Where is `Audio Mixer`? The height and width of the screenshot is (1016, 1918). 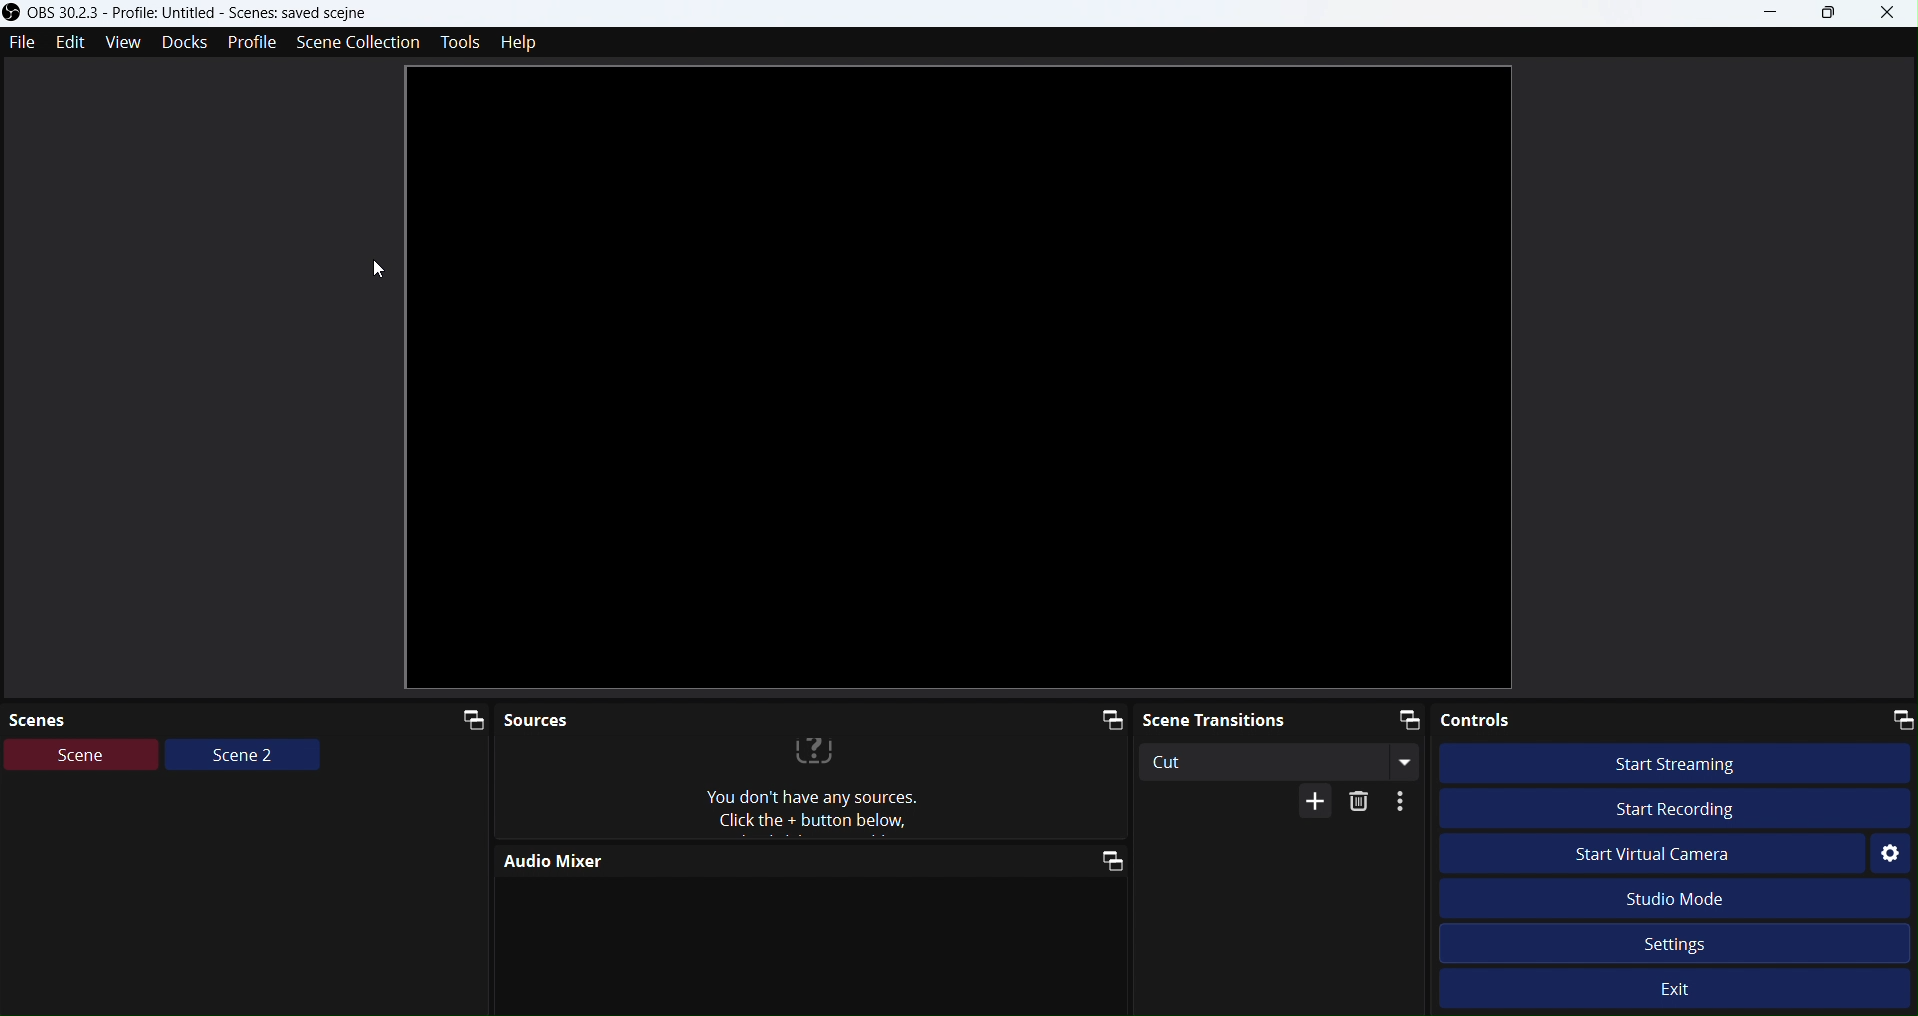
Audio Mixer is located at coordinates (809, 859).